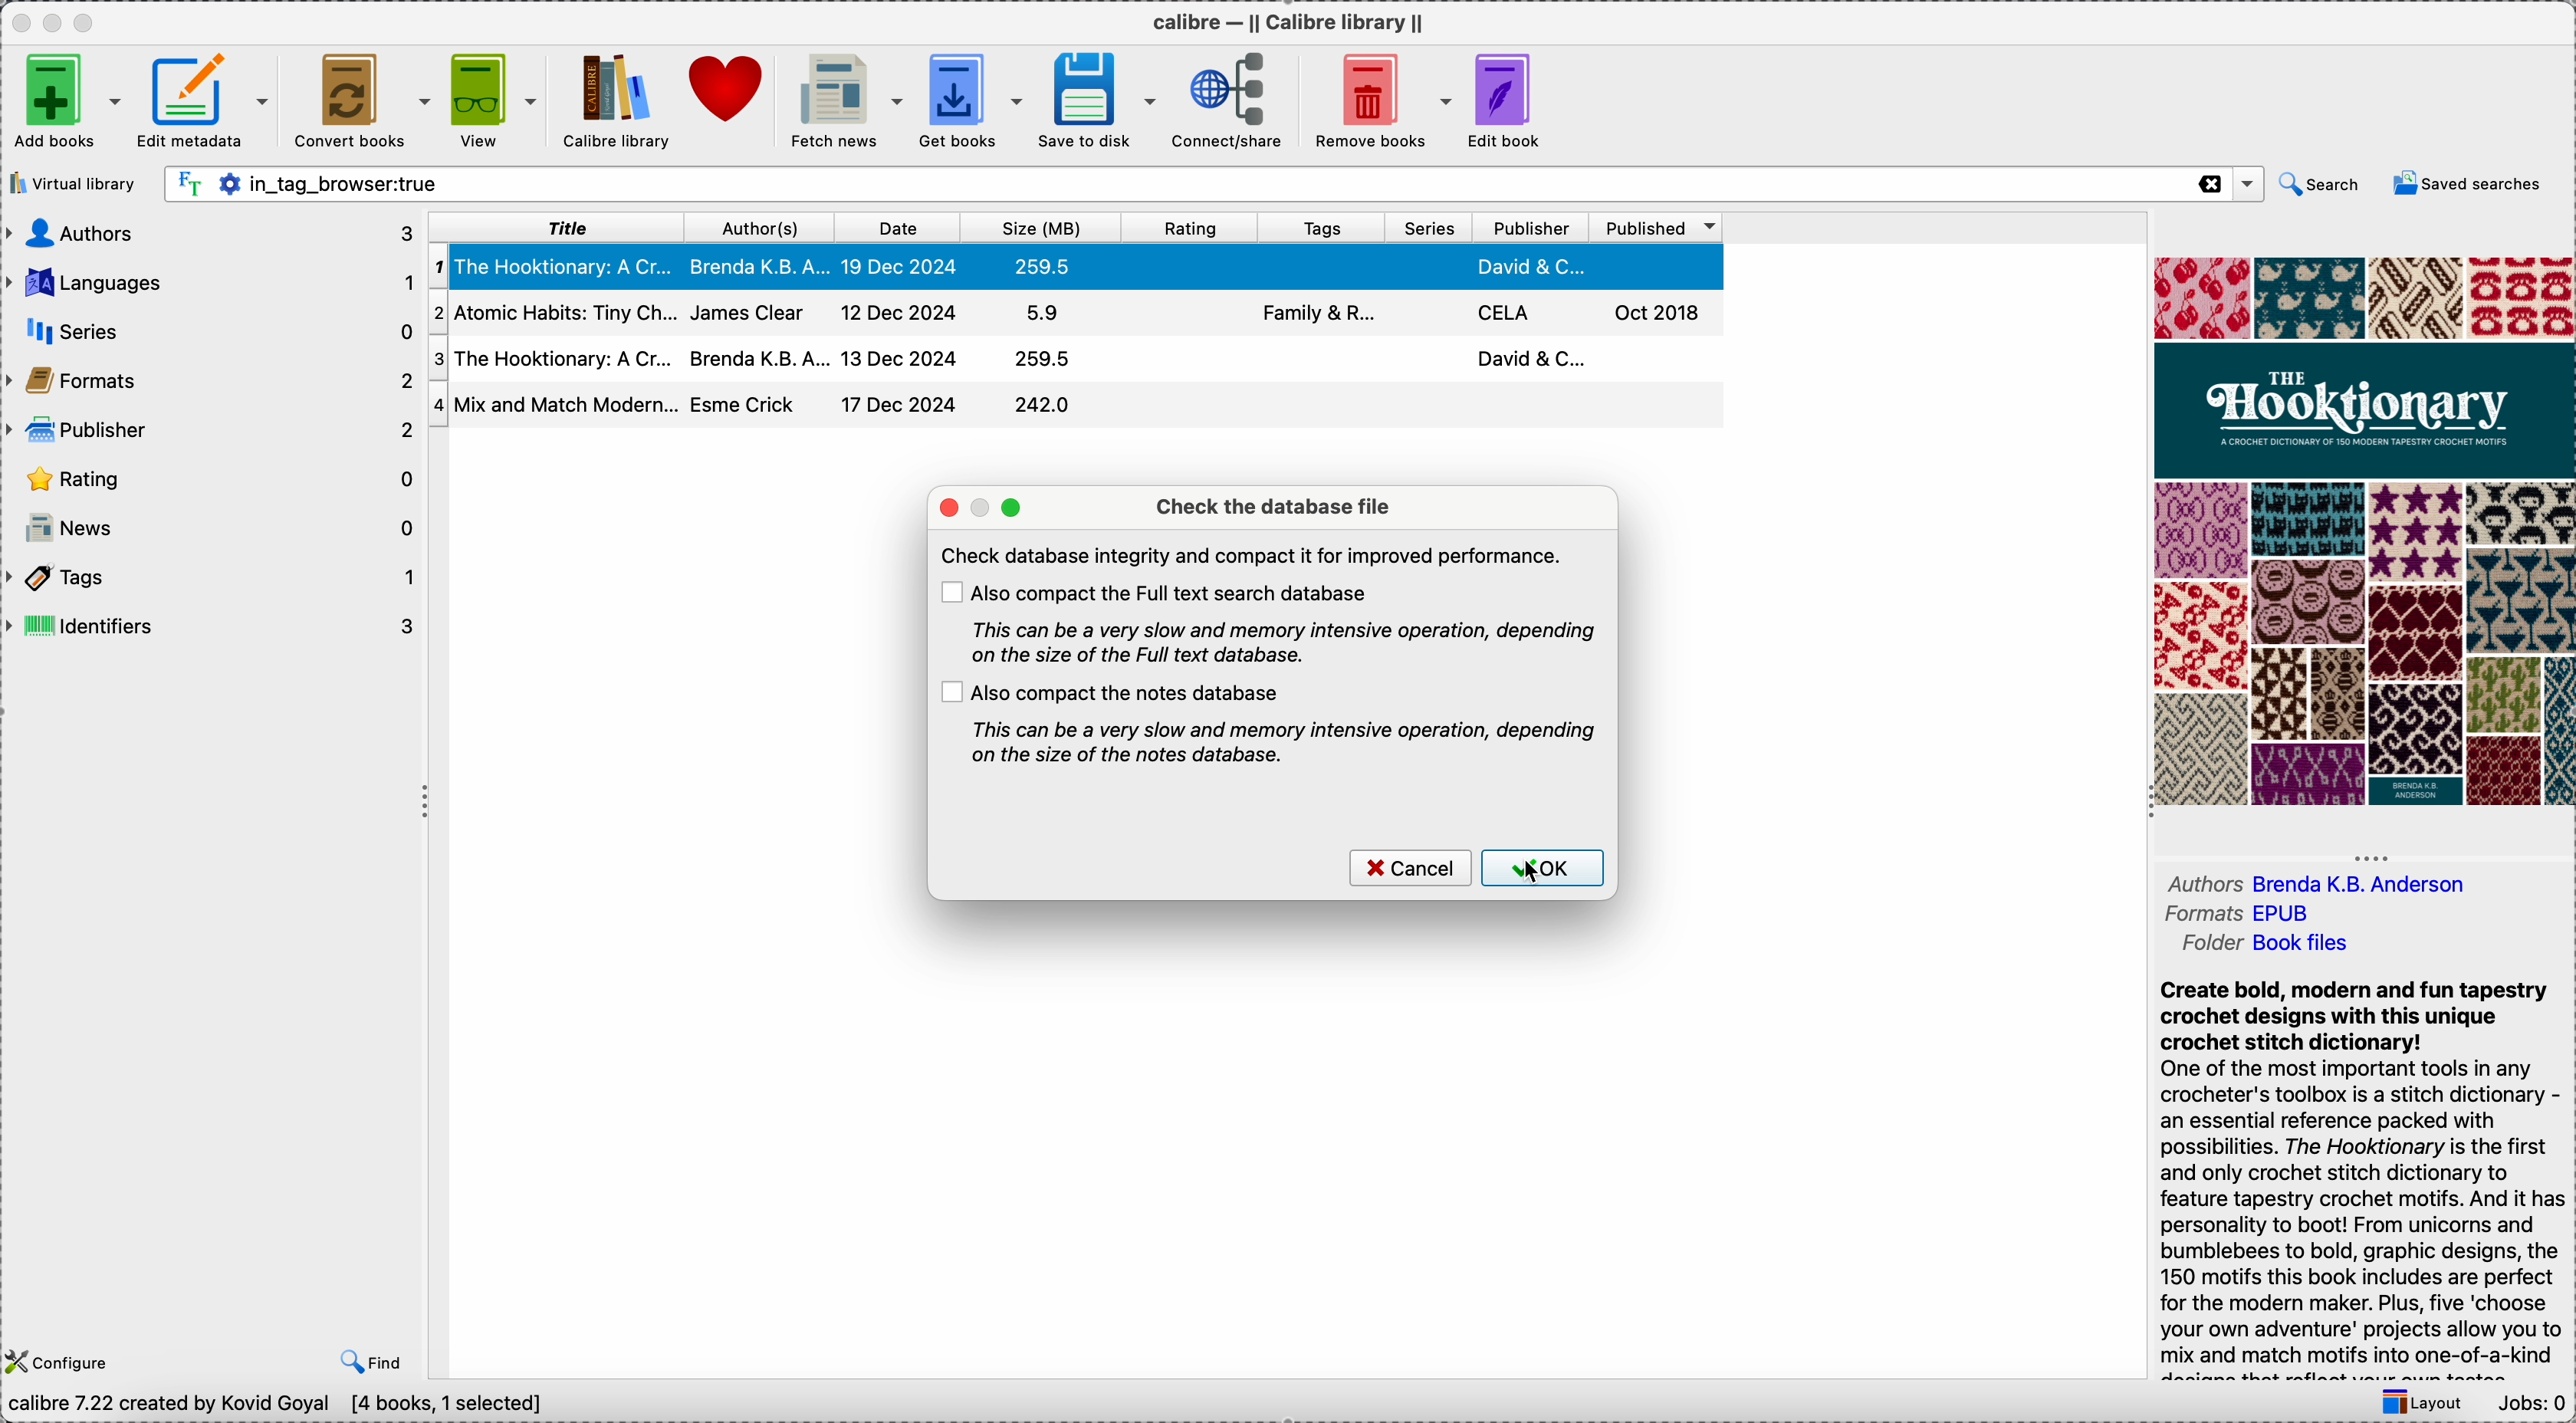  Describe the element at coordinates (1046, 228) in the screenshot. I see `size` at that location.